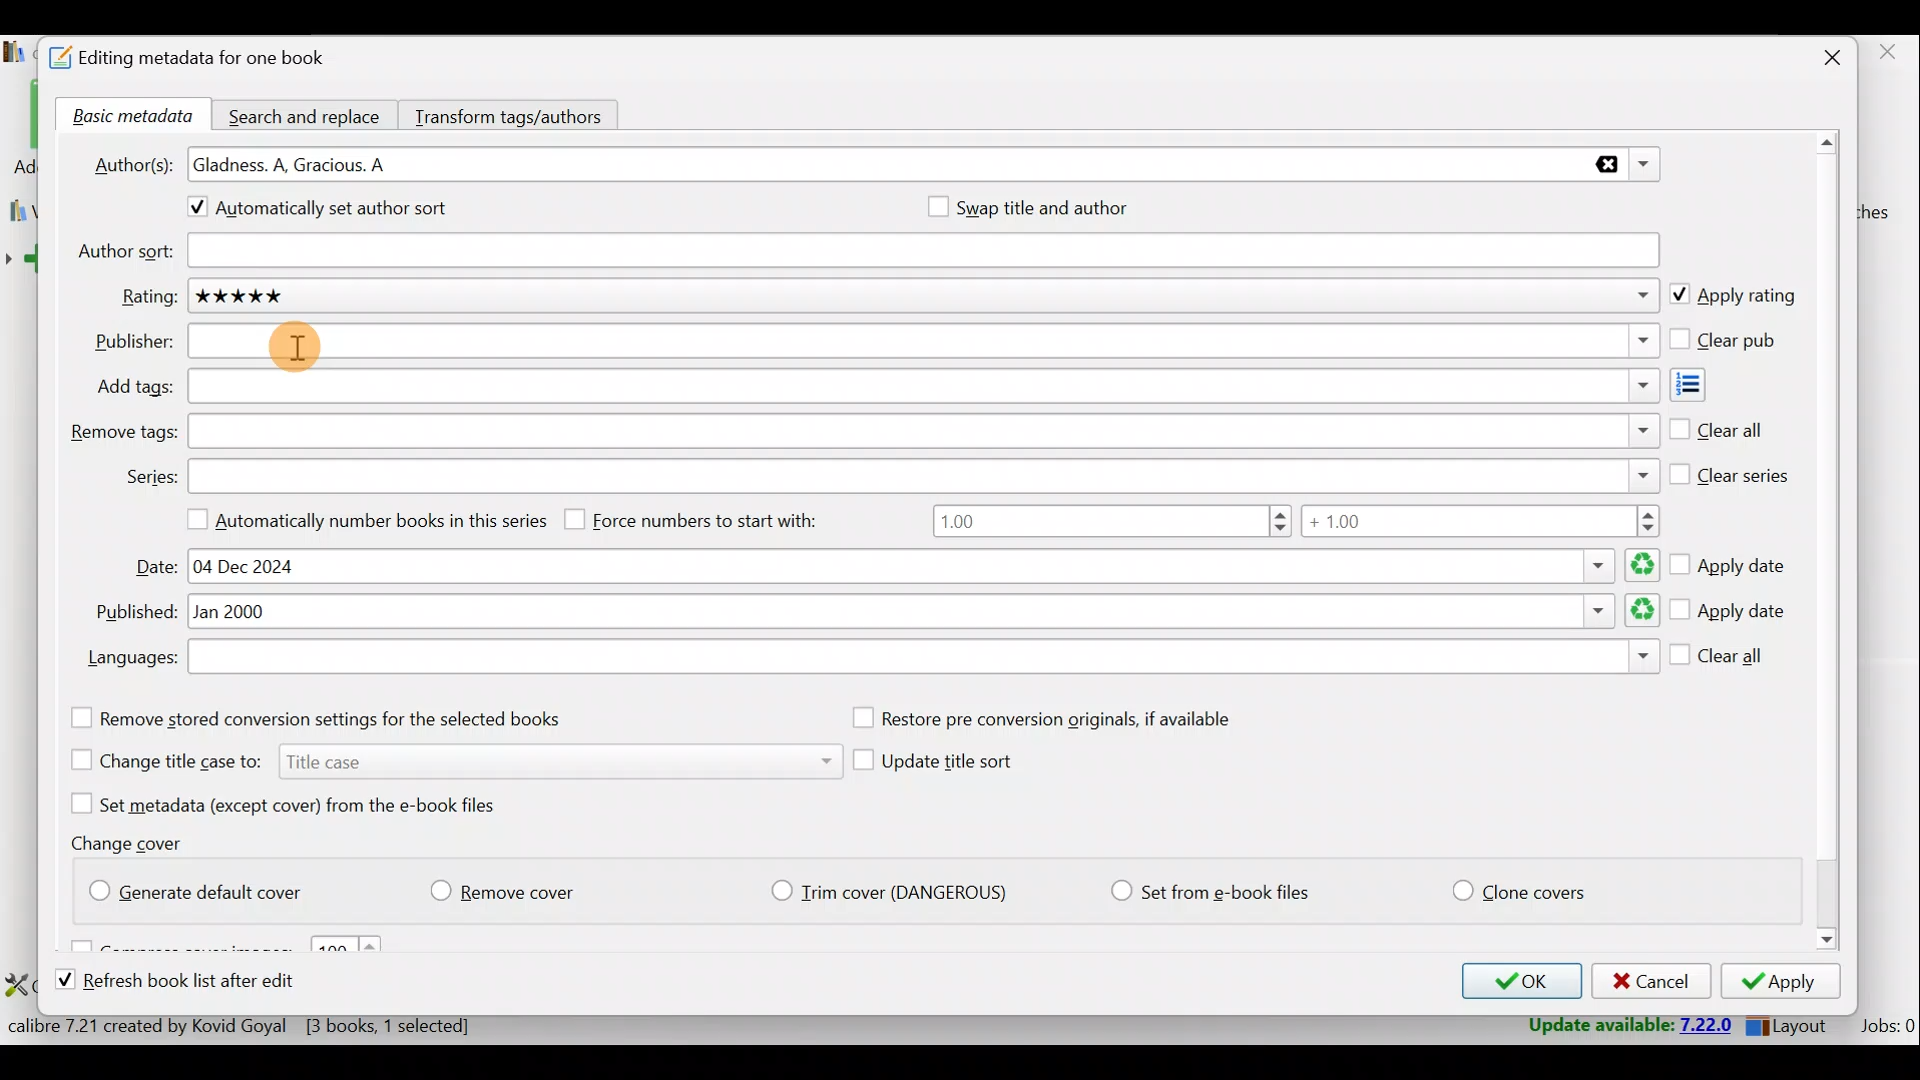 This screenshot has width=1920, height=1080. Describe the element at coordinates (1627, 1026) in the screenshot. I see `Update` at that location.